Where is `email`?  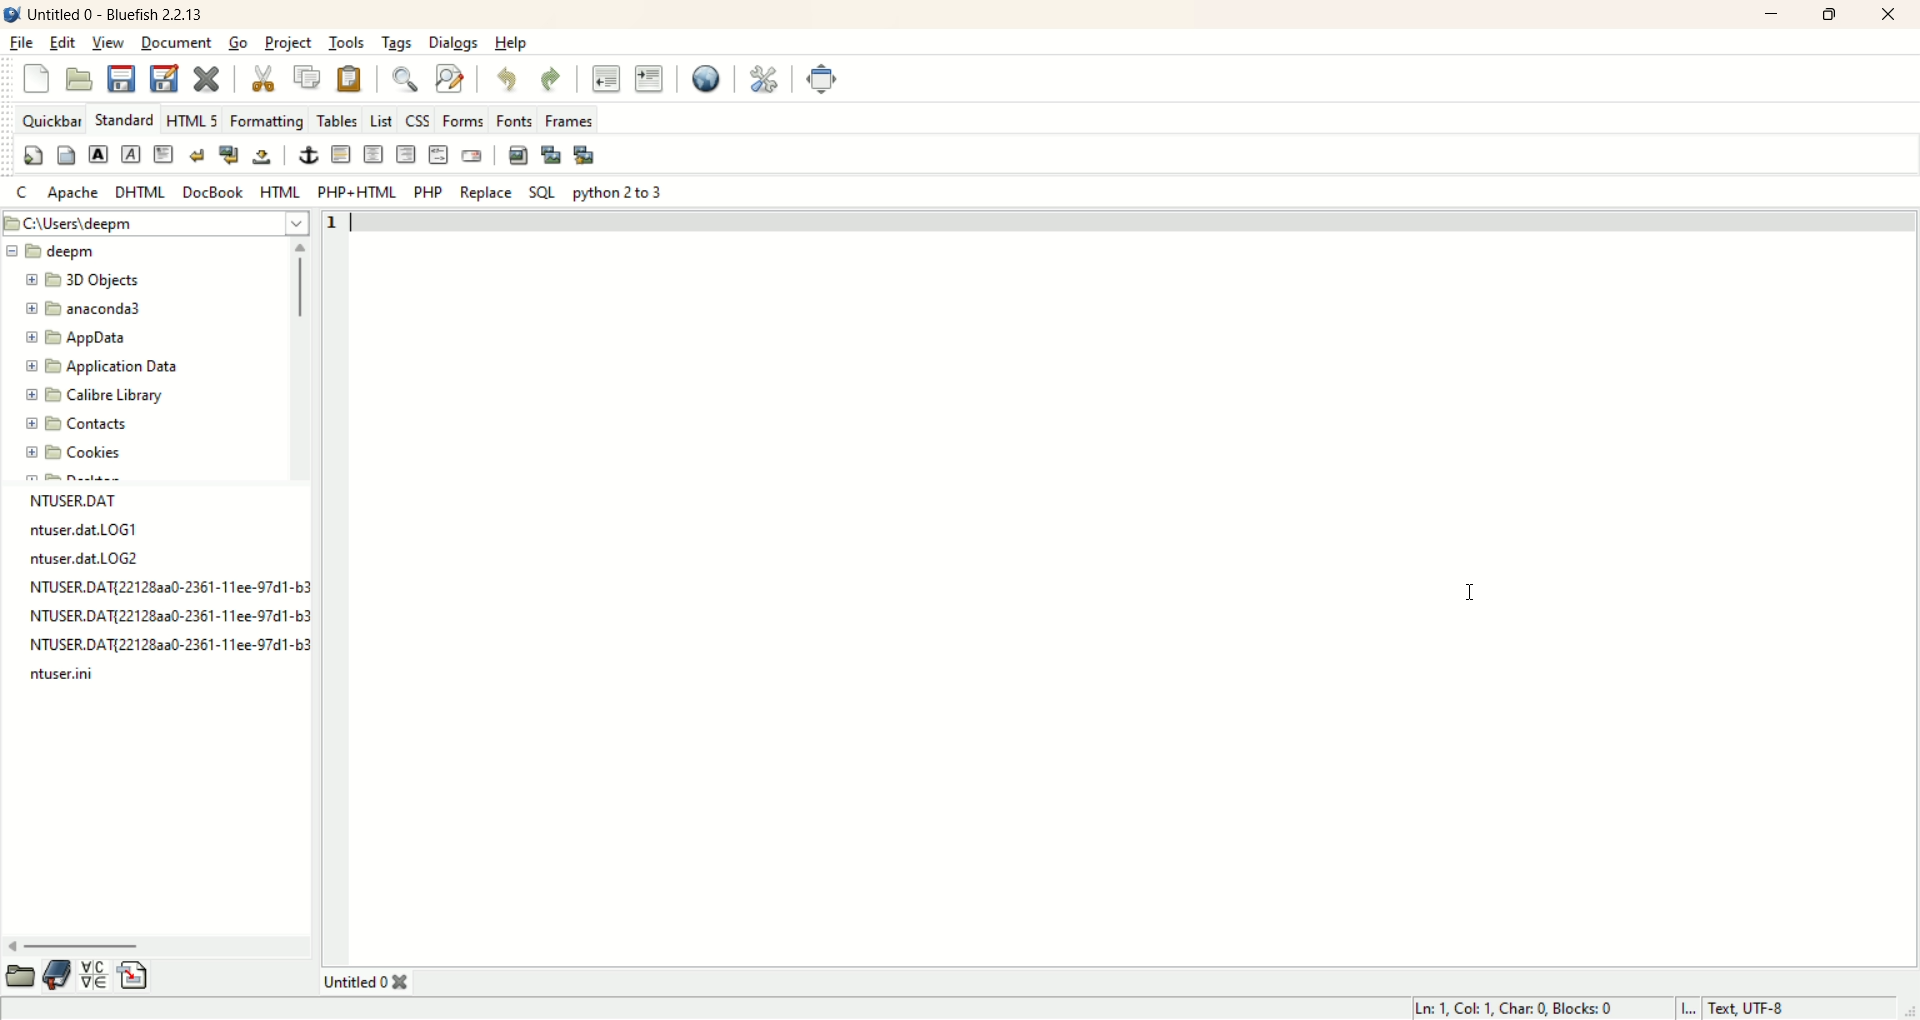
email is located at coordinates (472, 155).